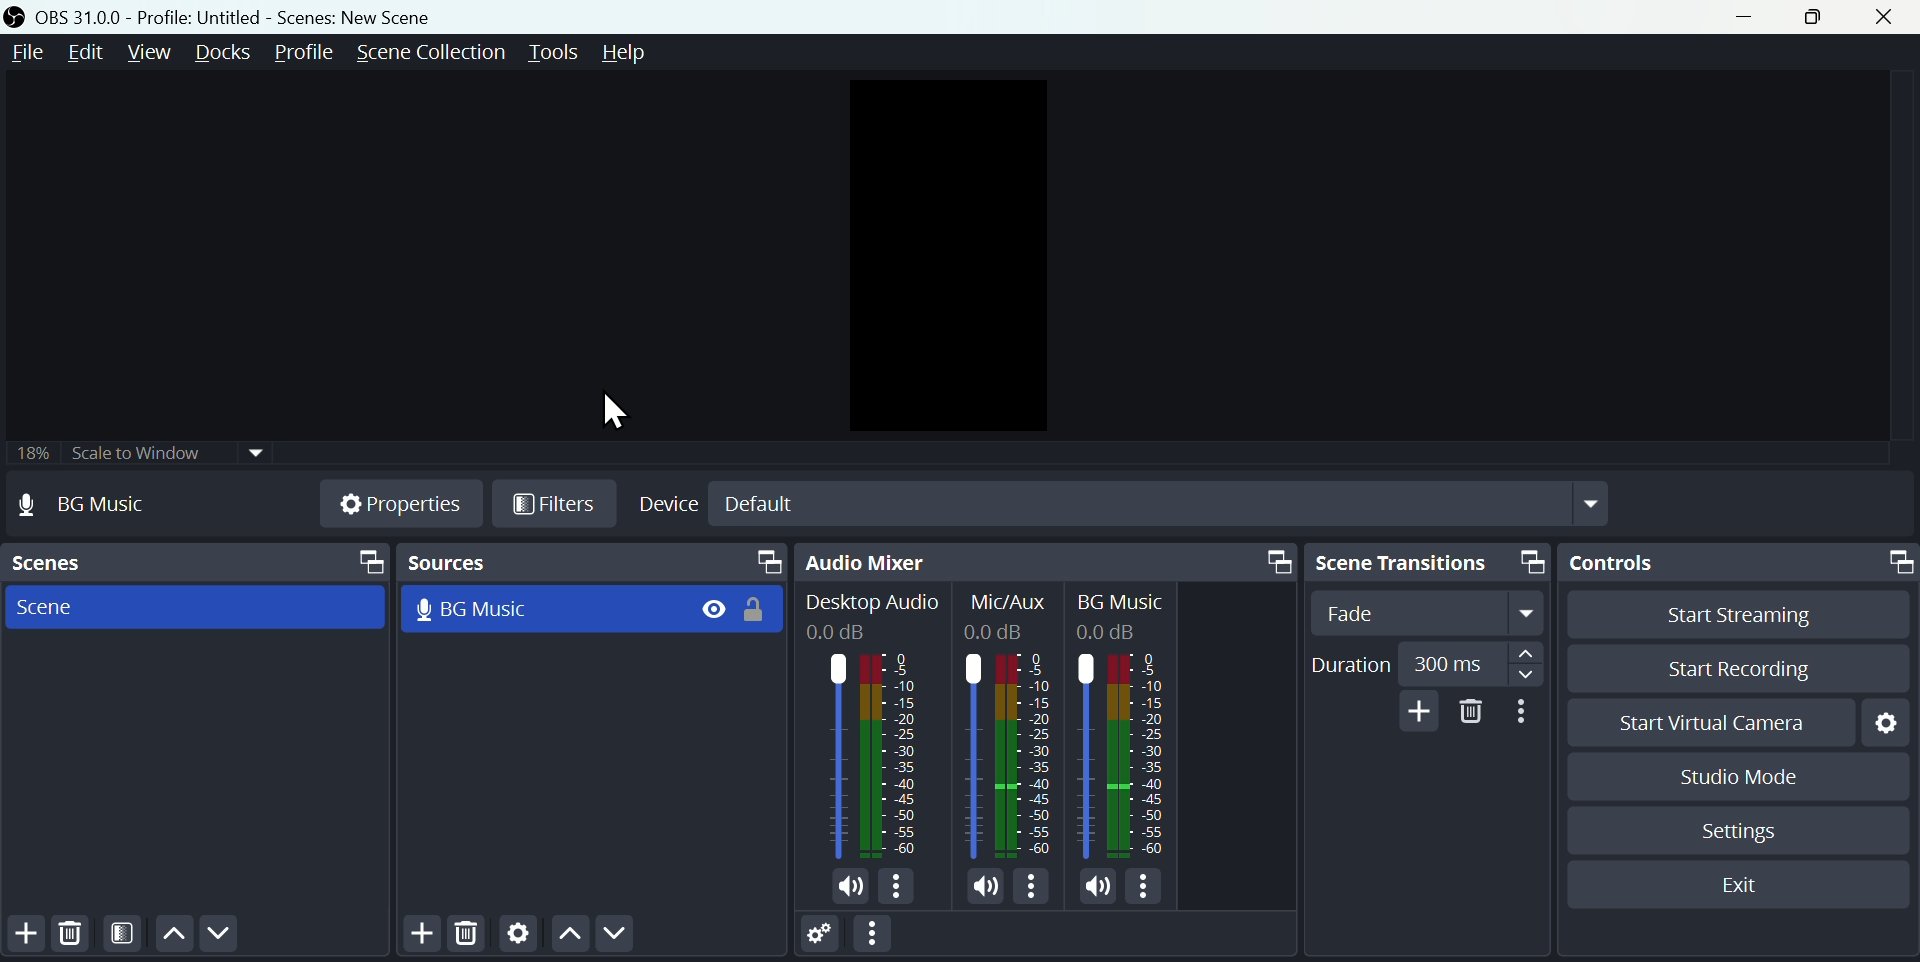 The image size is (1920, 962). What do you see at coordinates (1738, 663) in the screenshot?
I see `Start recording` at bounding box center [1738, 663].